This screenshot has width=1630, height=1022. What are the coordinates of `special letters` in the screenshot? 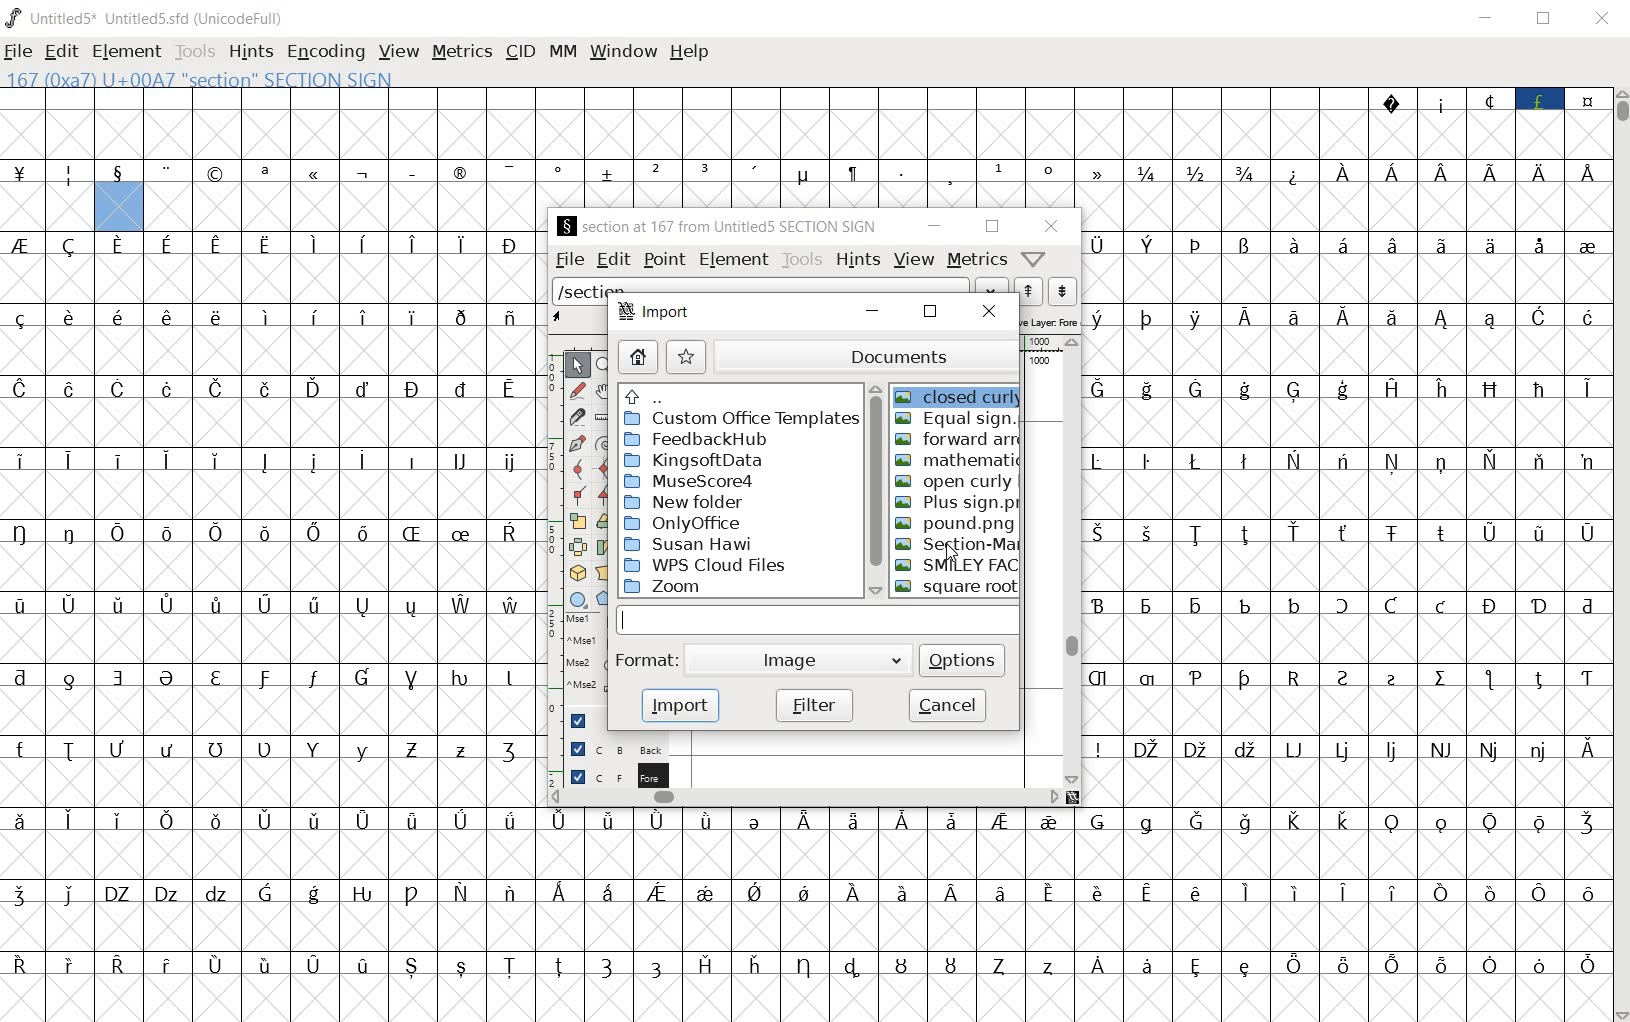 It's located at (1346, 602).